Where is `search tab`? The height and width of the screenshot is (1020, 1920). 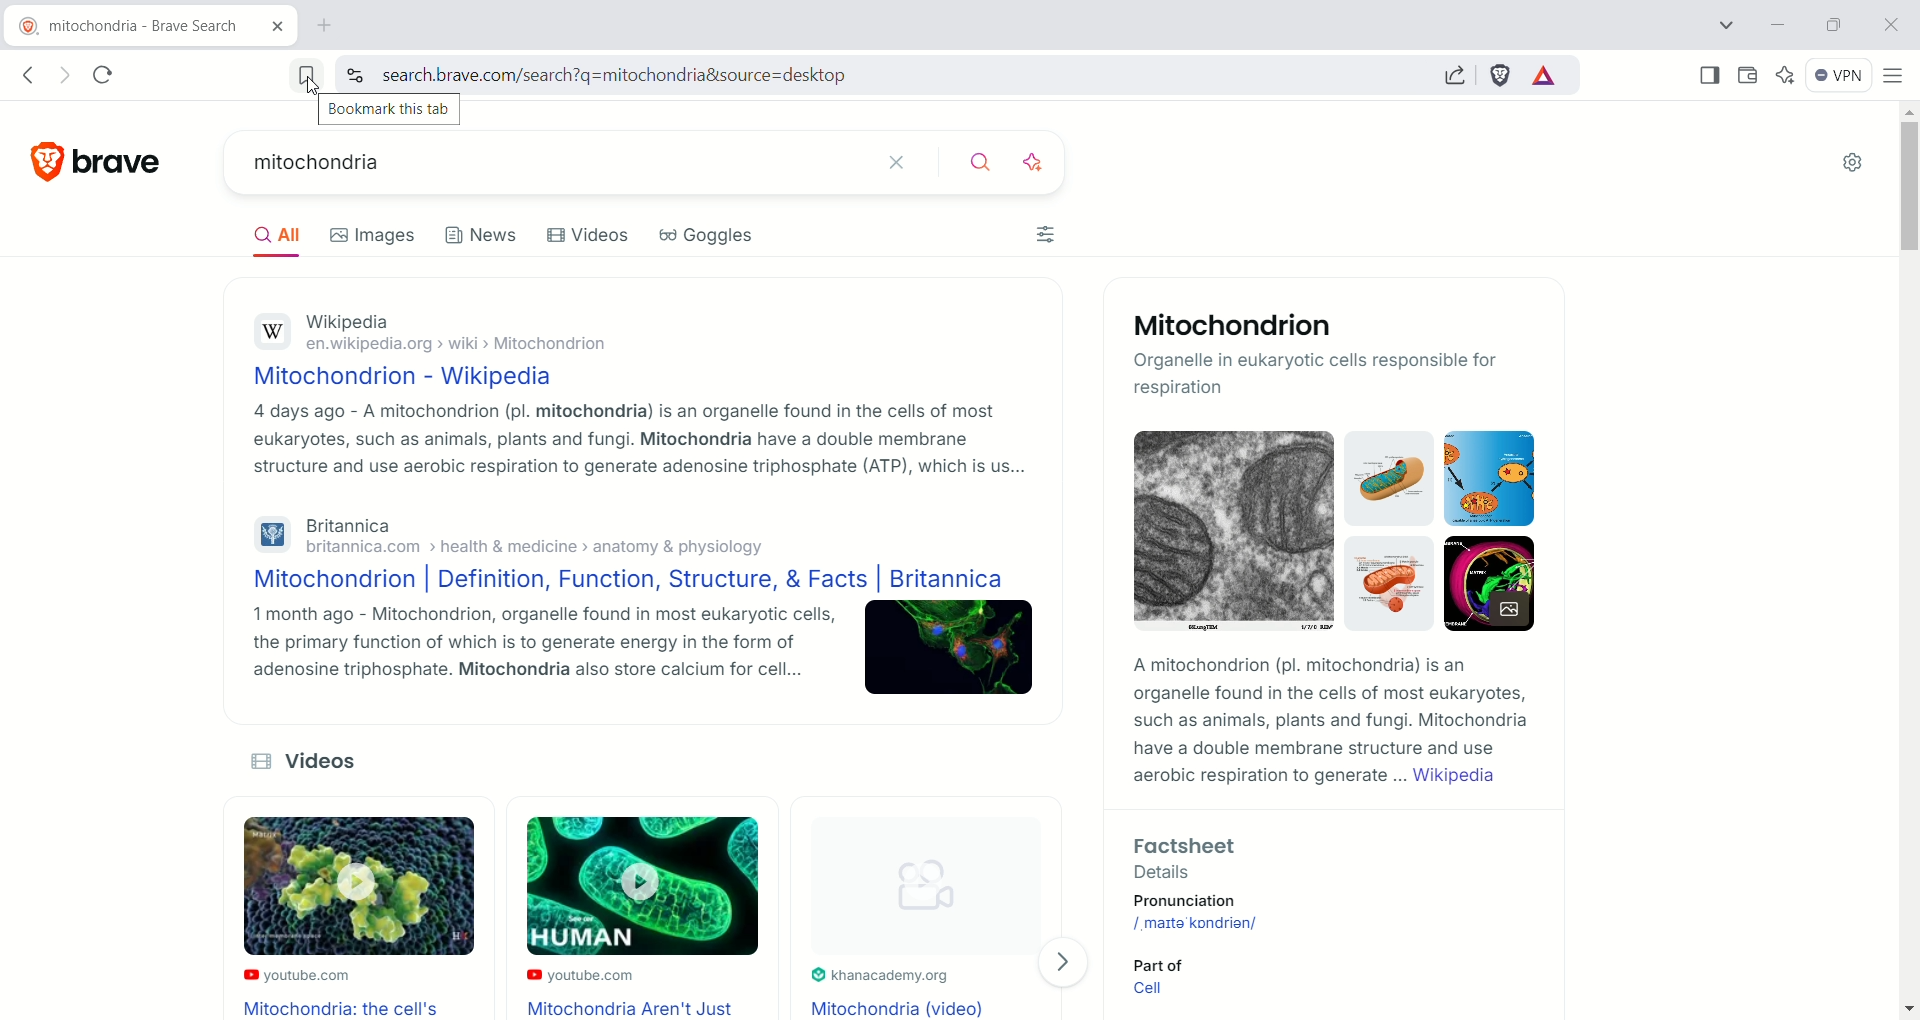
search tab is located at coordinates (1718, 28).